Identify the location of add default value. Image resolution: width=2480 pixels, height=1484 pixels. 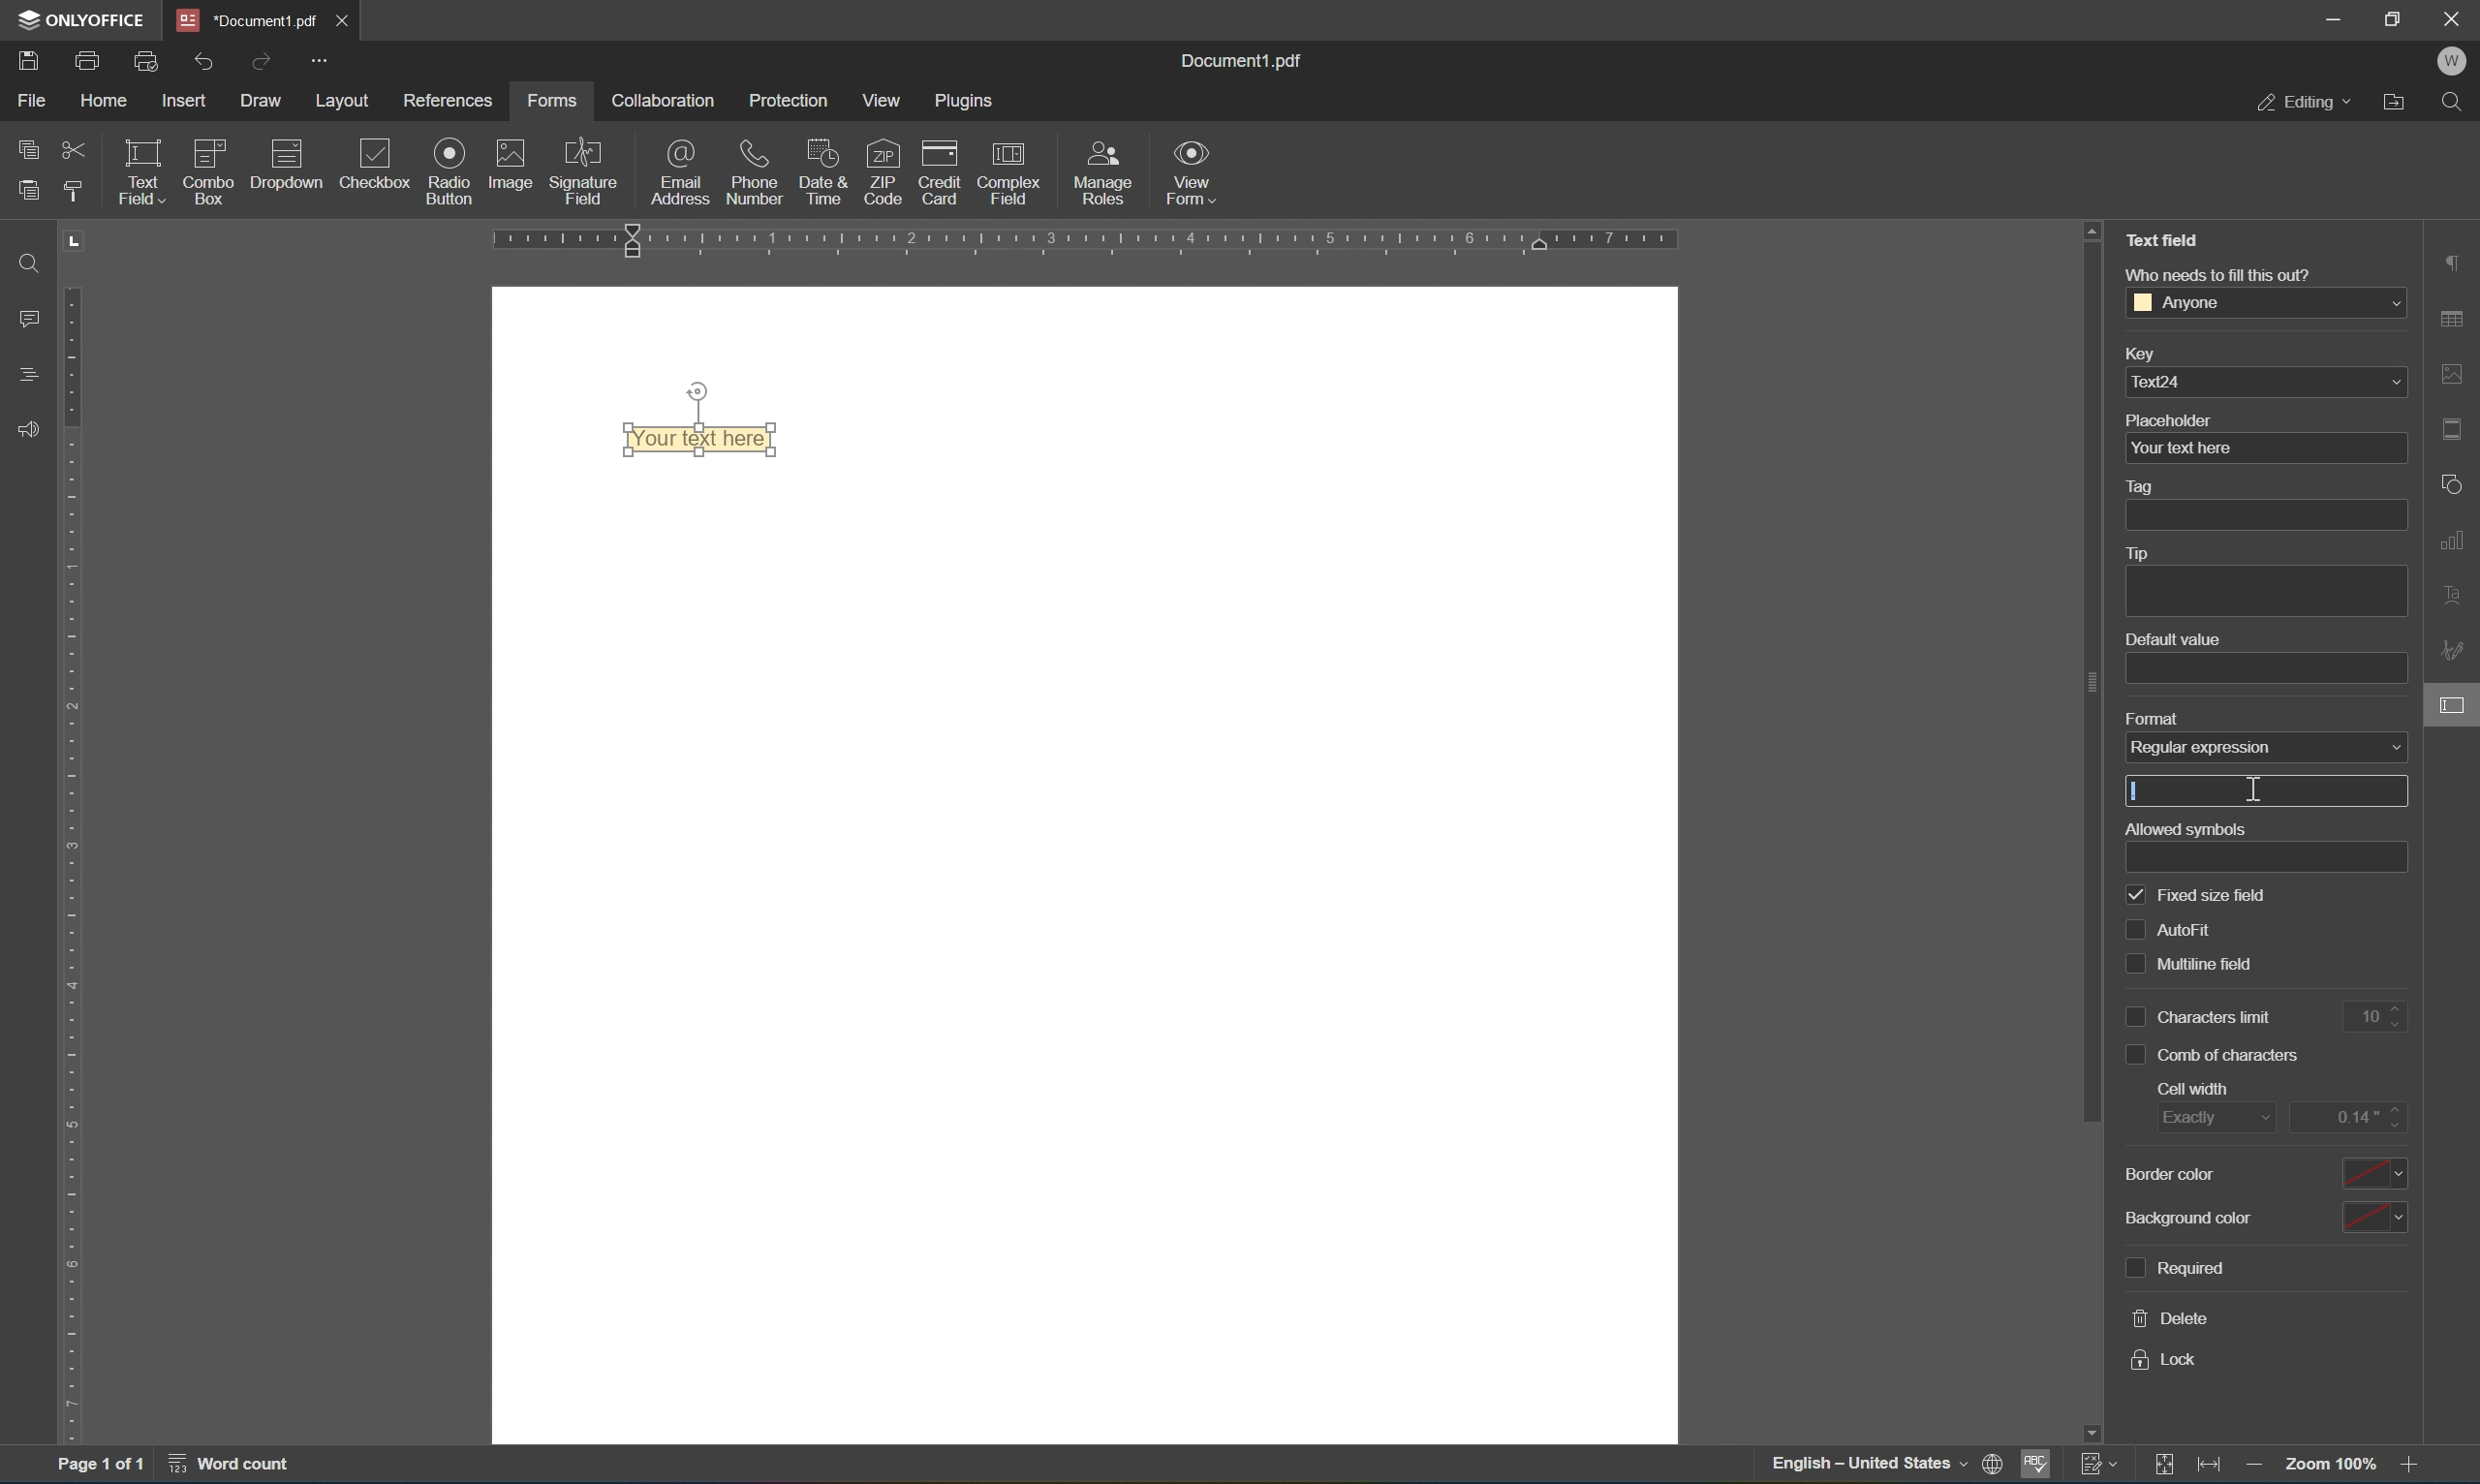
(2267, 670).